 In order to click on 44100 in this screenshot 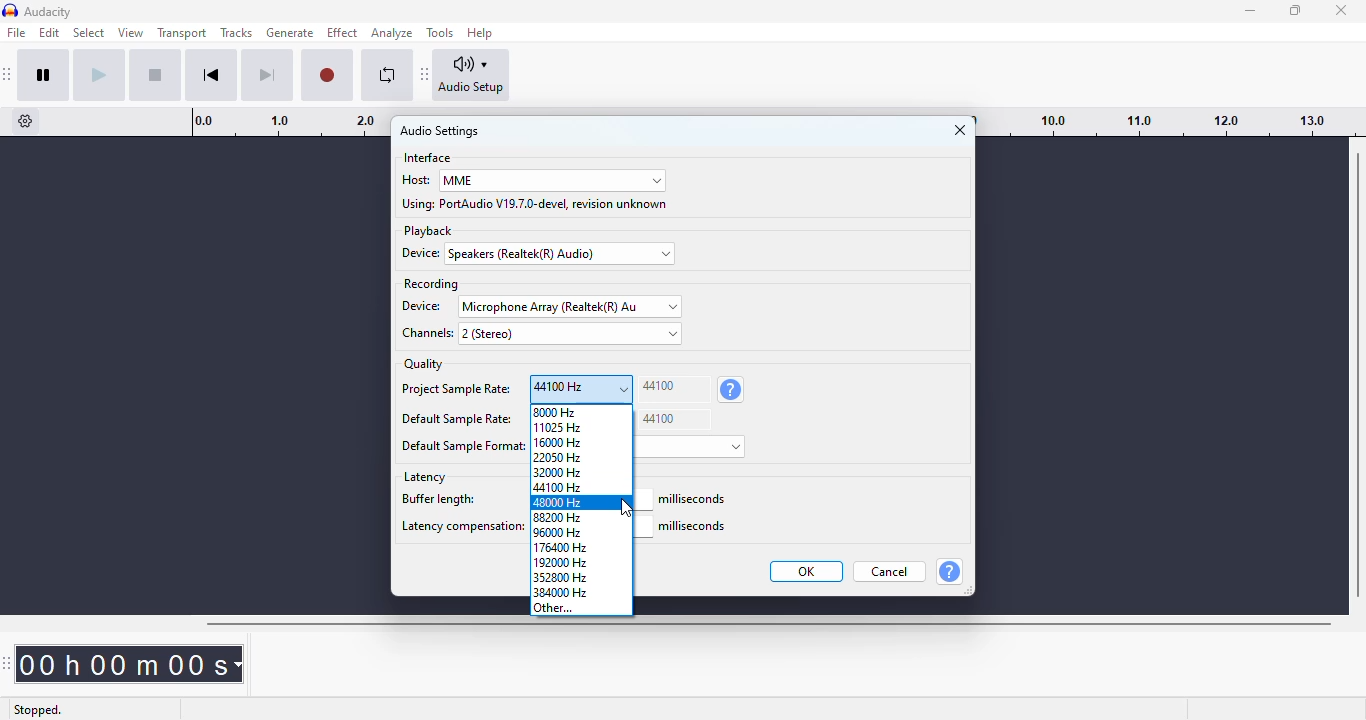, I will do `click(674, 419)`.